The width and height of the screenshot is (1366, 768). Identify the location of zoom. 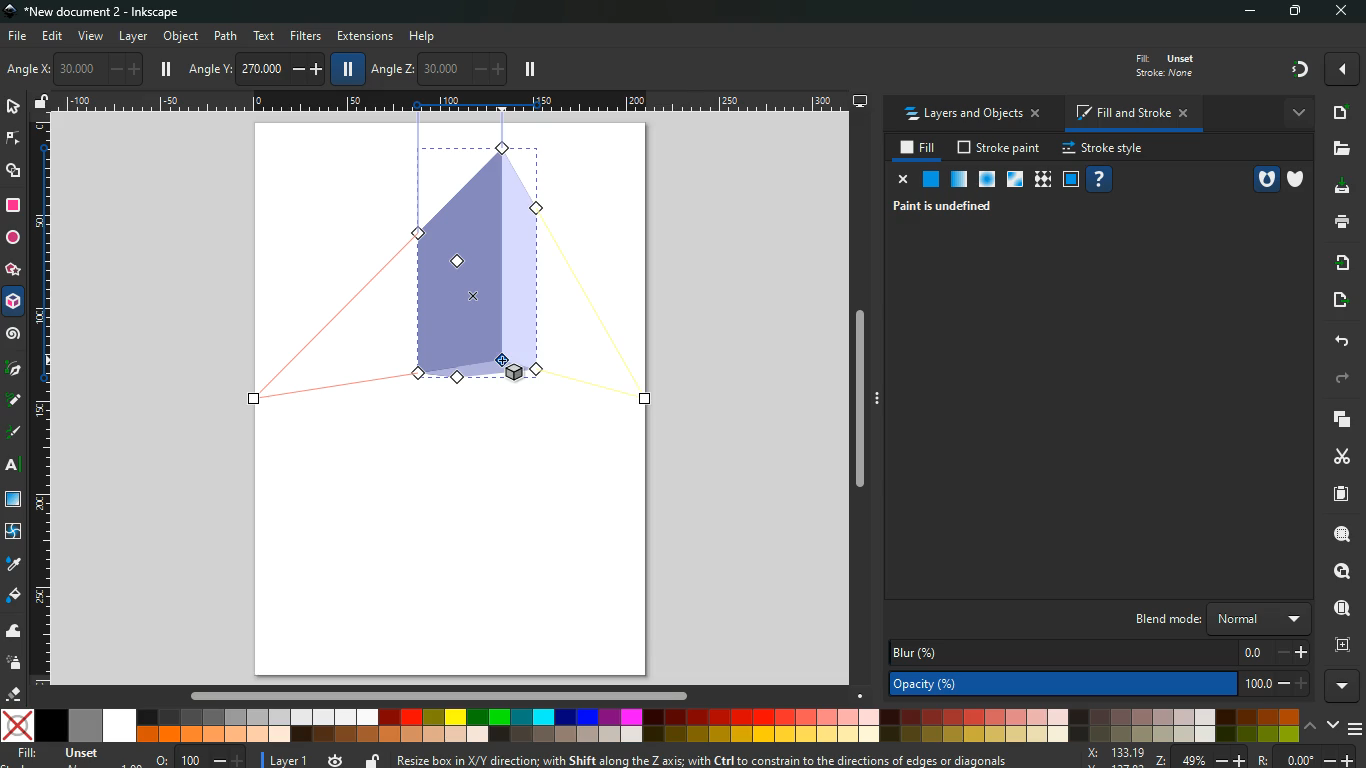
(1221, 758).